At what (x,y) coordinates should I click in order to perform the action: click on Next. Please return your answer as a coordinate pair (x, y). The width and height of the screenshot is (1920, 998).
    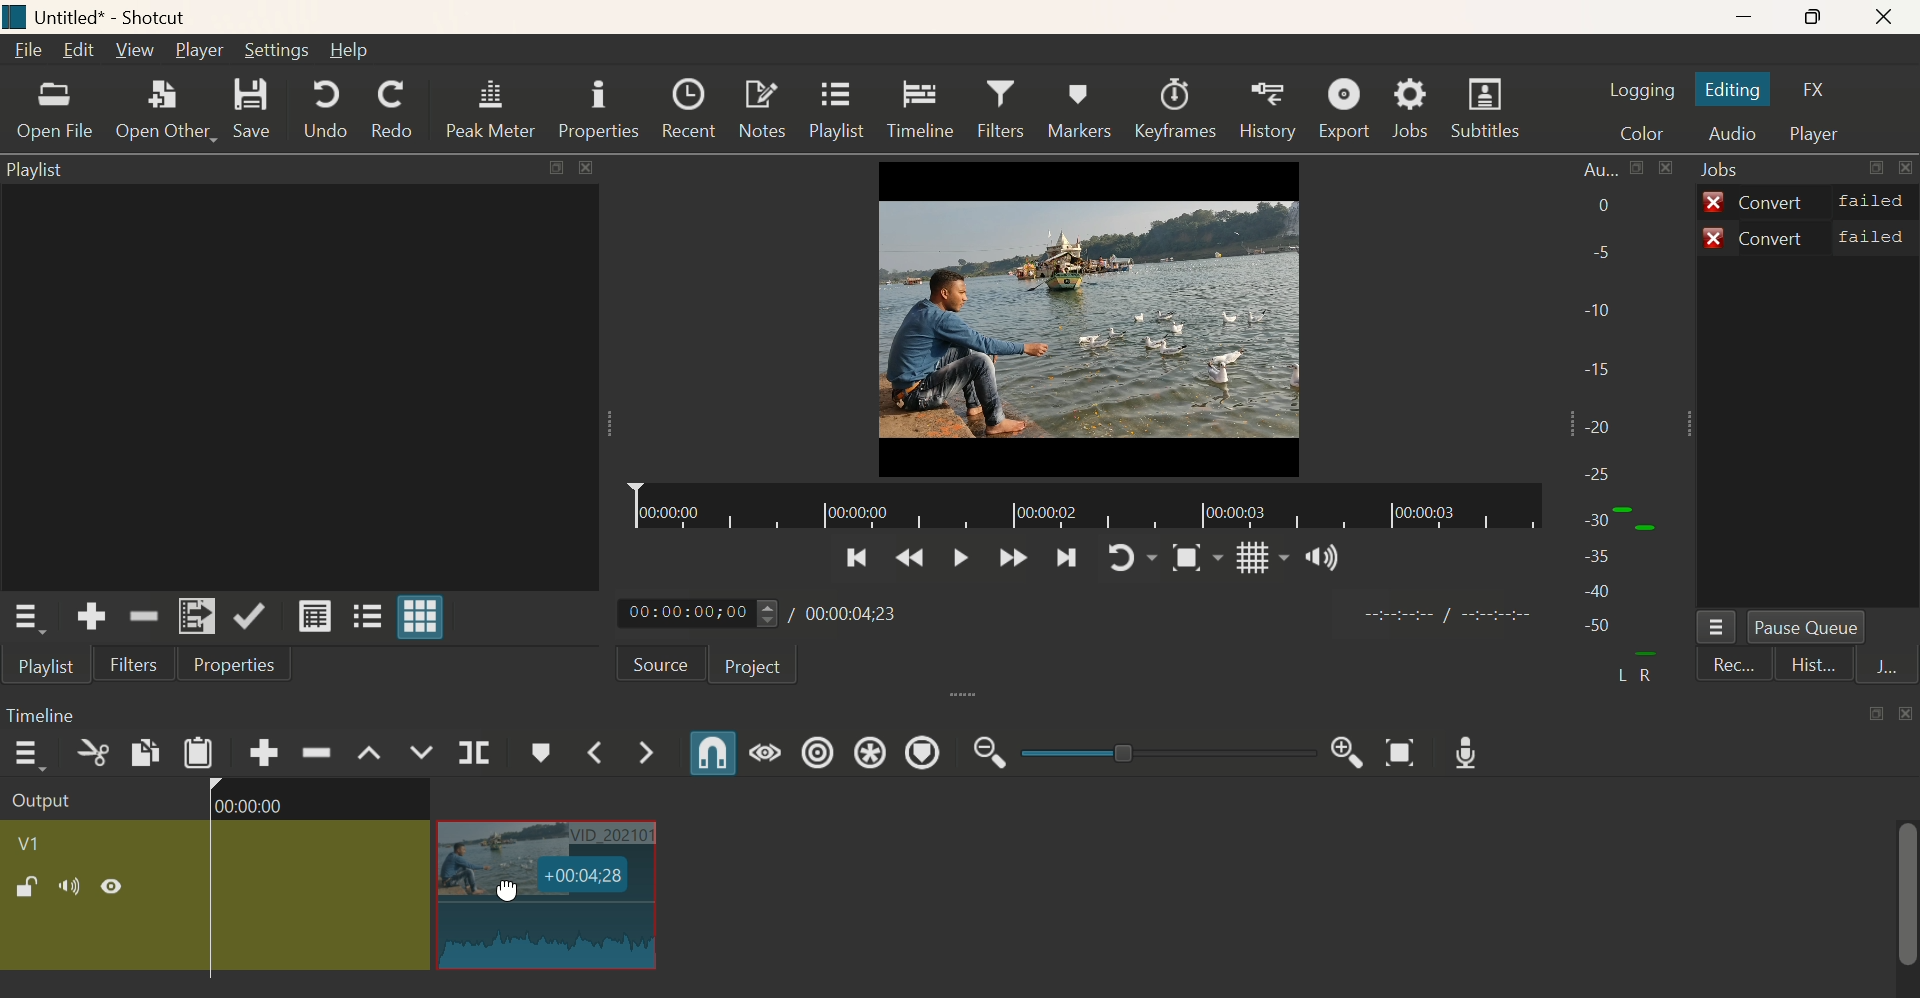
    Looking at the image, I should click on (1071, 560).